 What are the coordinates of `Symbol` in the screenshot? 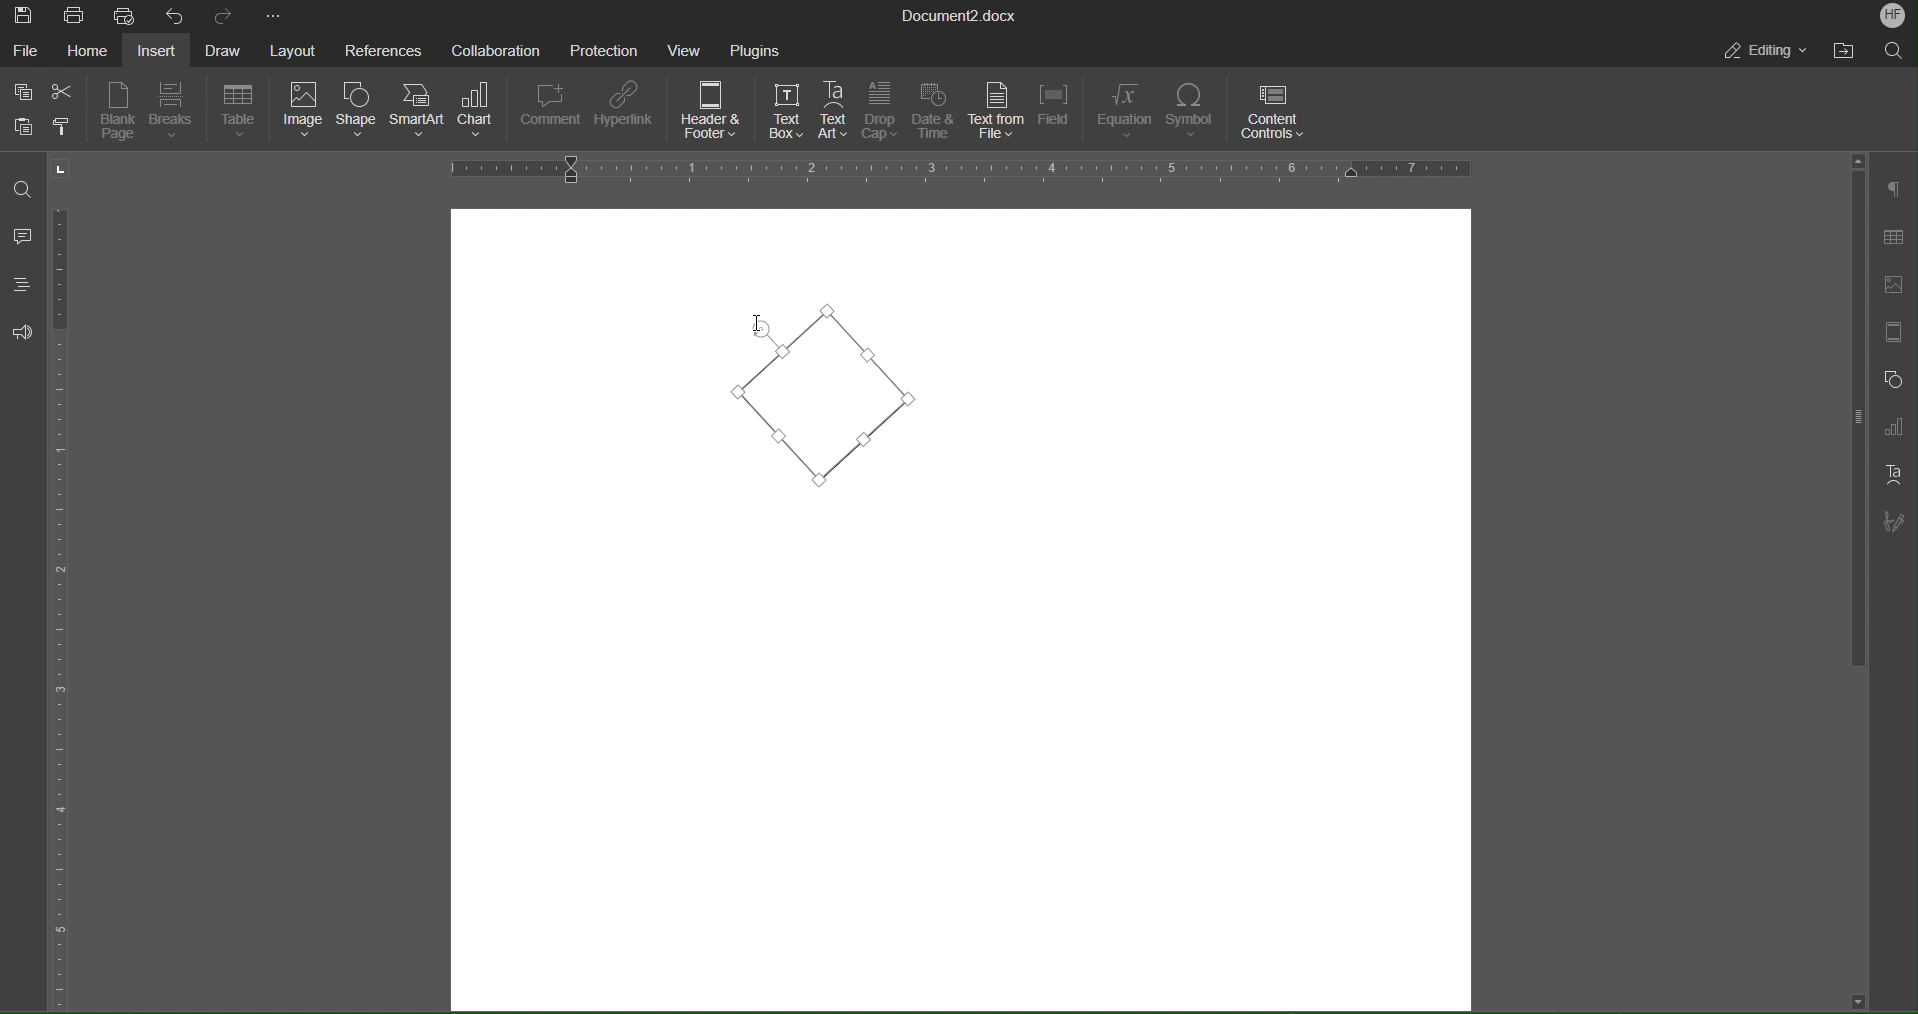 It's located at (1193, 112).